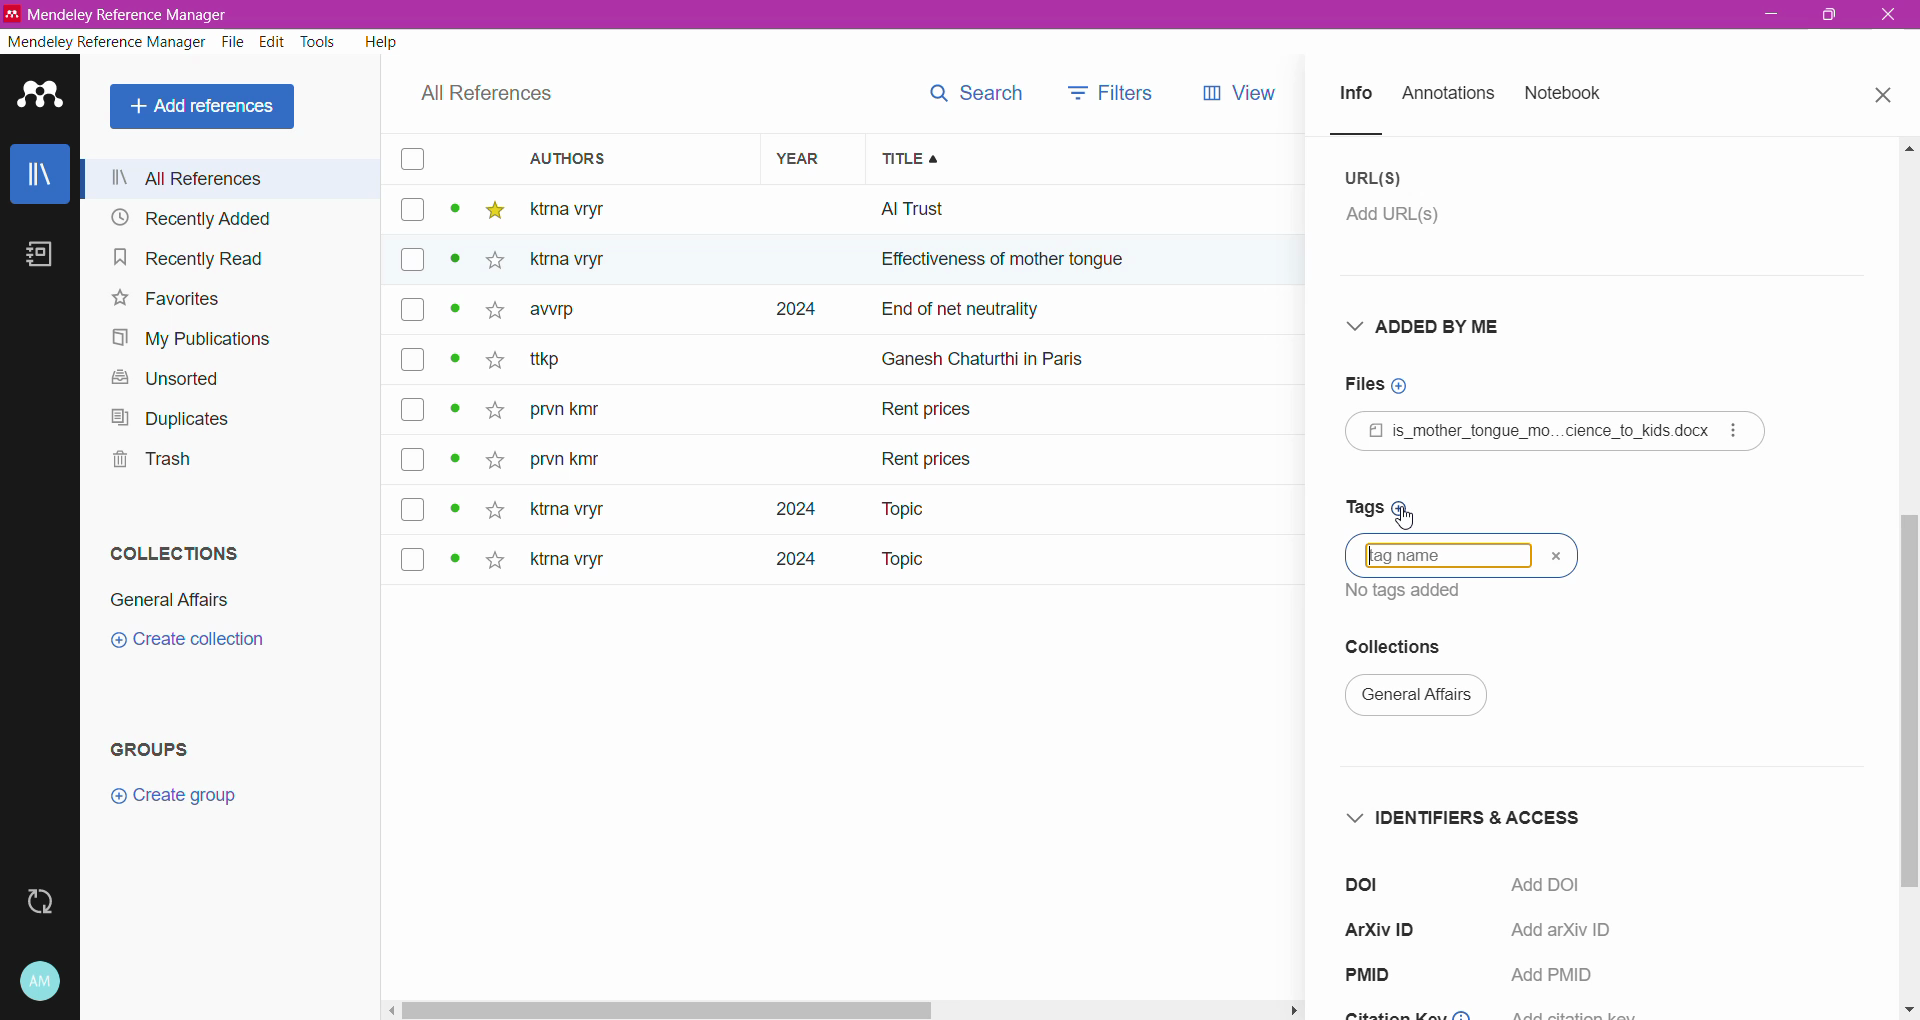 This screenshot has height=1020, width=1920. What do you see at coordinates (978, 264) in the screenshot?
I see `effectiveness of mother ton` at bounding box center [978, 264].